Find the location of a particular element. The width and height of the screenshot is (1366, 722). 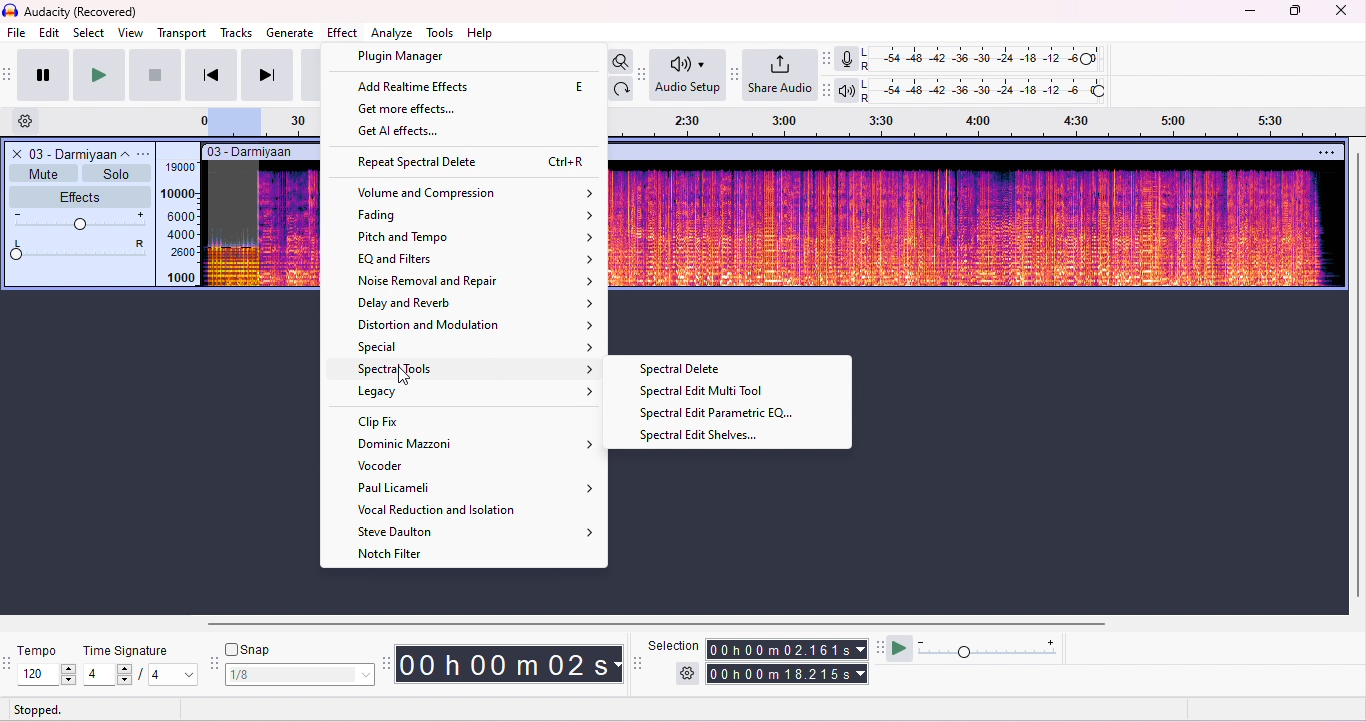

stopped is located at coordinates (38, 709).